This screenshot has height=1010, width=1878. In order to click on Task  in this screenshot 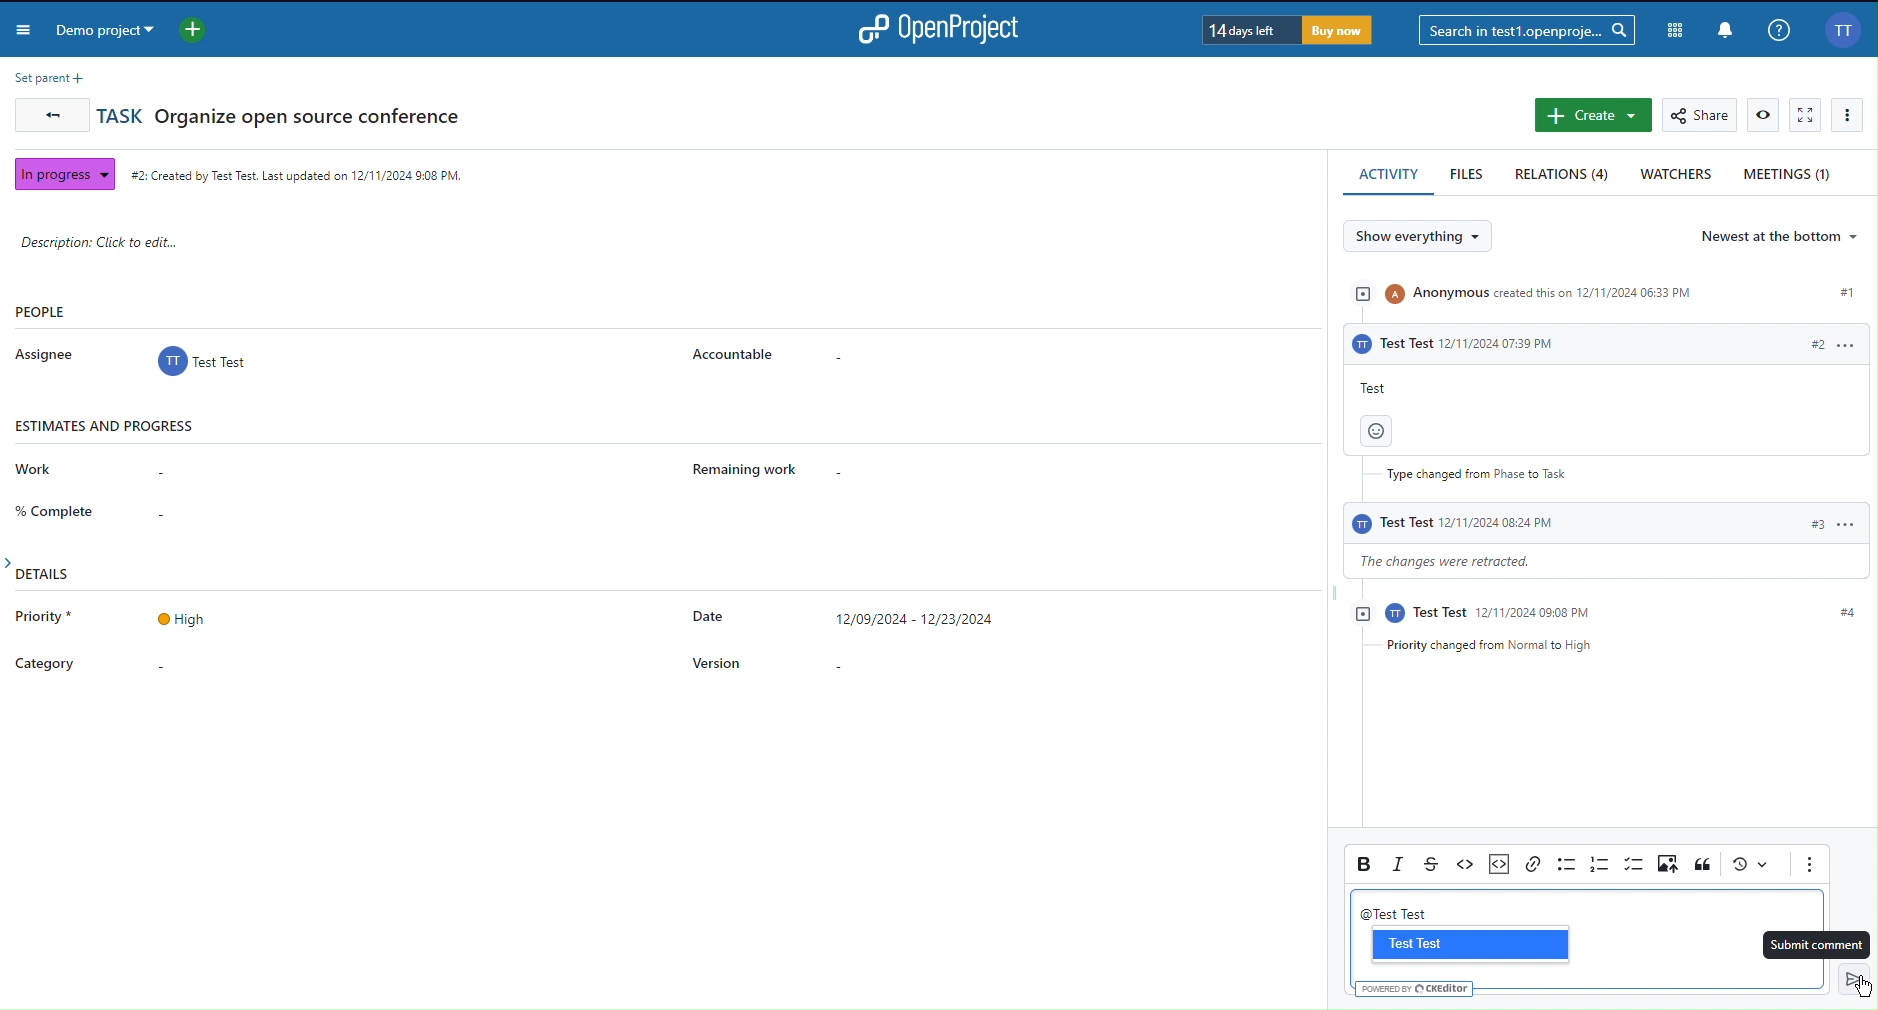, I will do `click(282, 115)`.